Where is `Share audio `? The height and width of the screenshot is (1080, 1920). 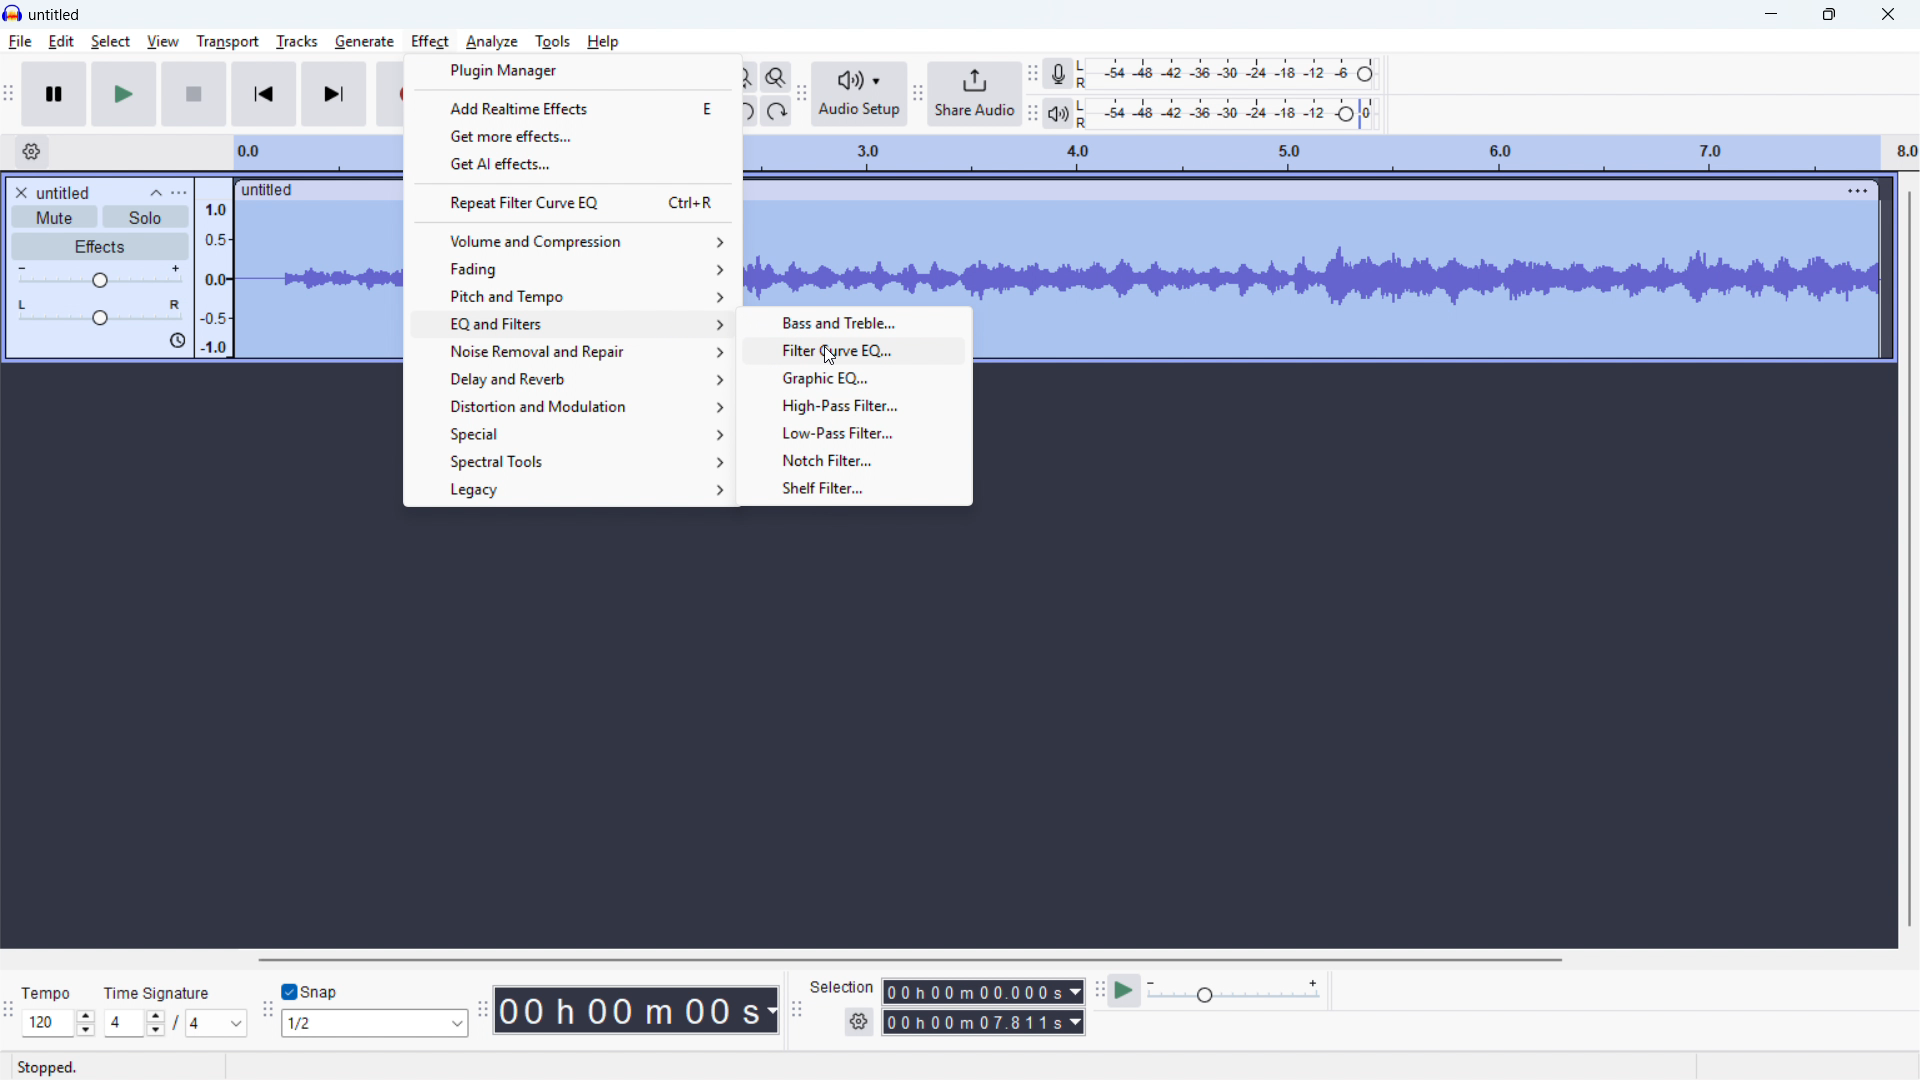
Share audio  is located at coordinates (973, 94).